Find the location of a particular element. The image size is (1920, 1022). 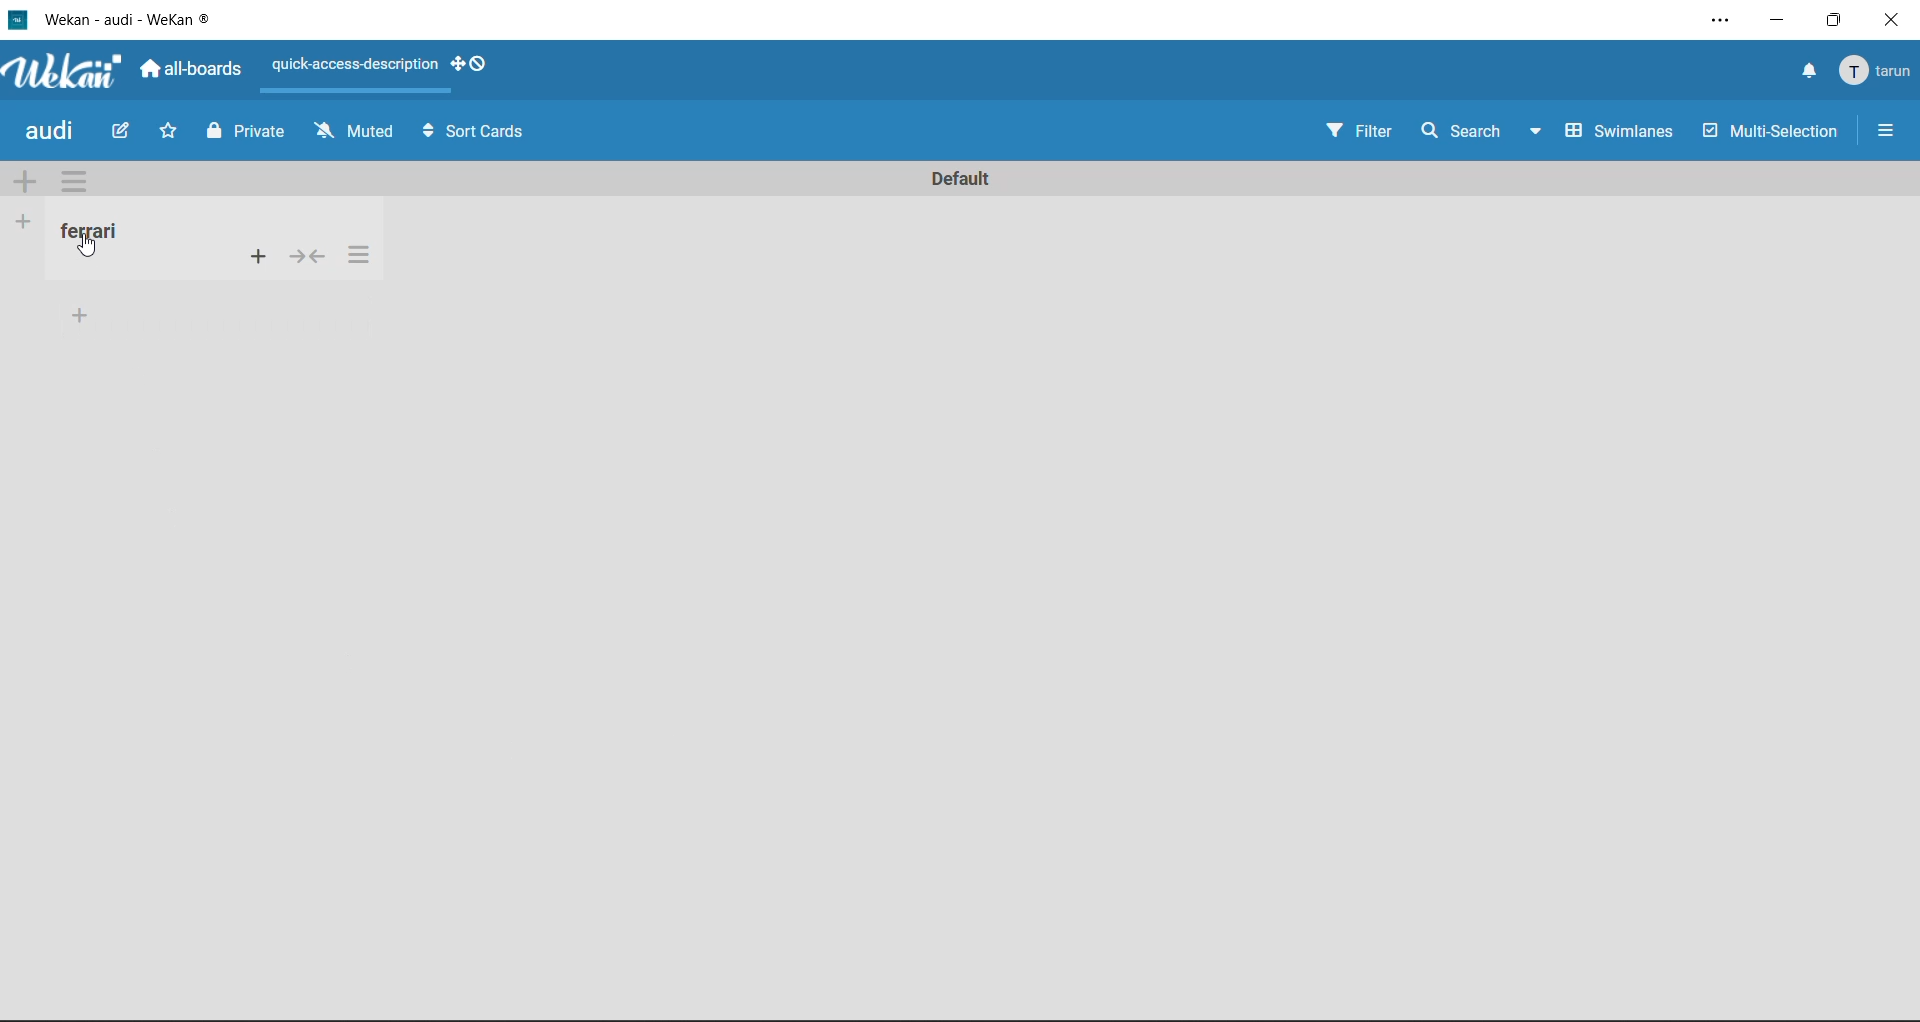

Private is located at coordinates (244, 134).